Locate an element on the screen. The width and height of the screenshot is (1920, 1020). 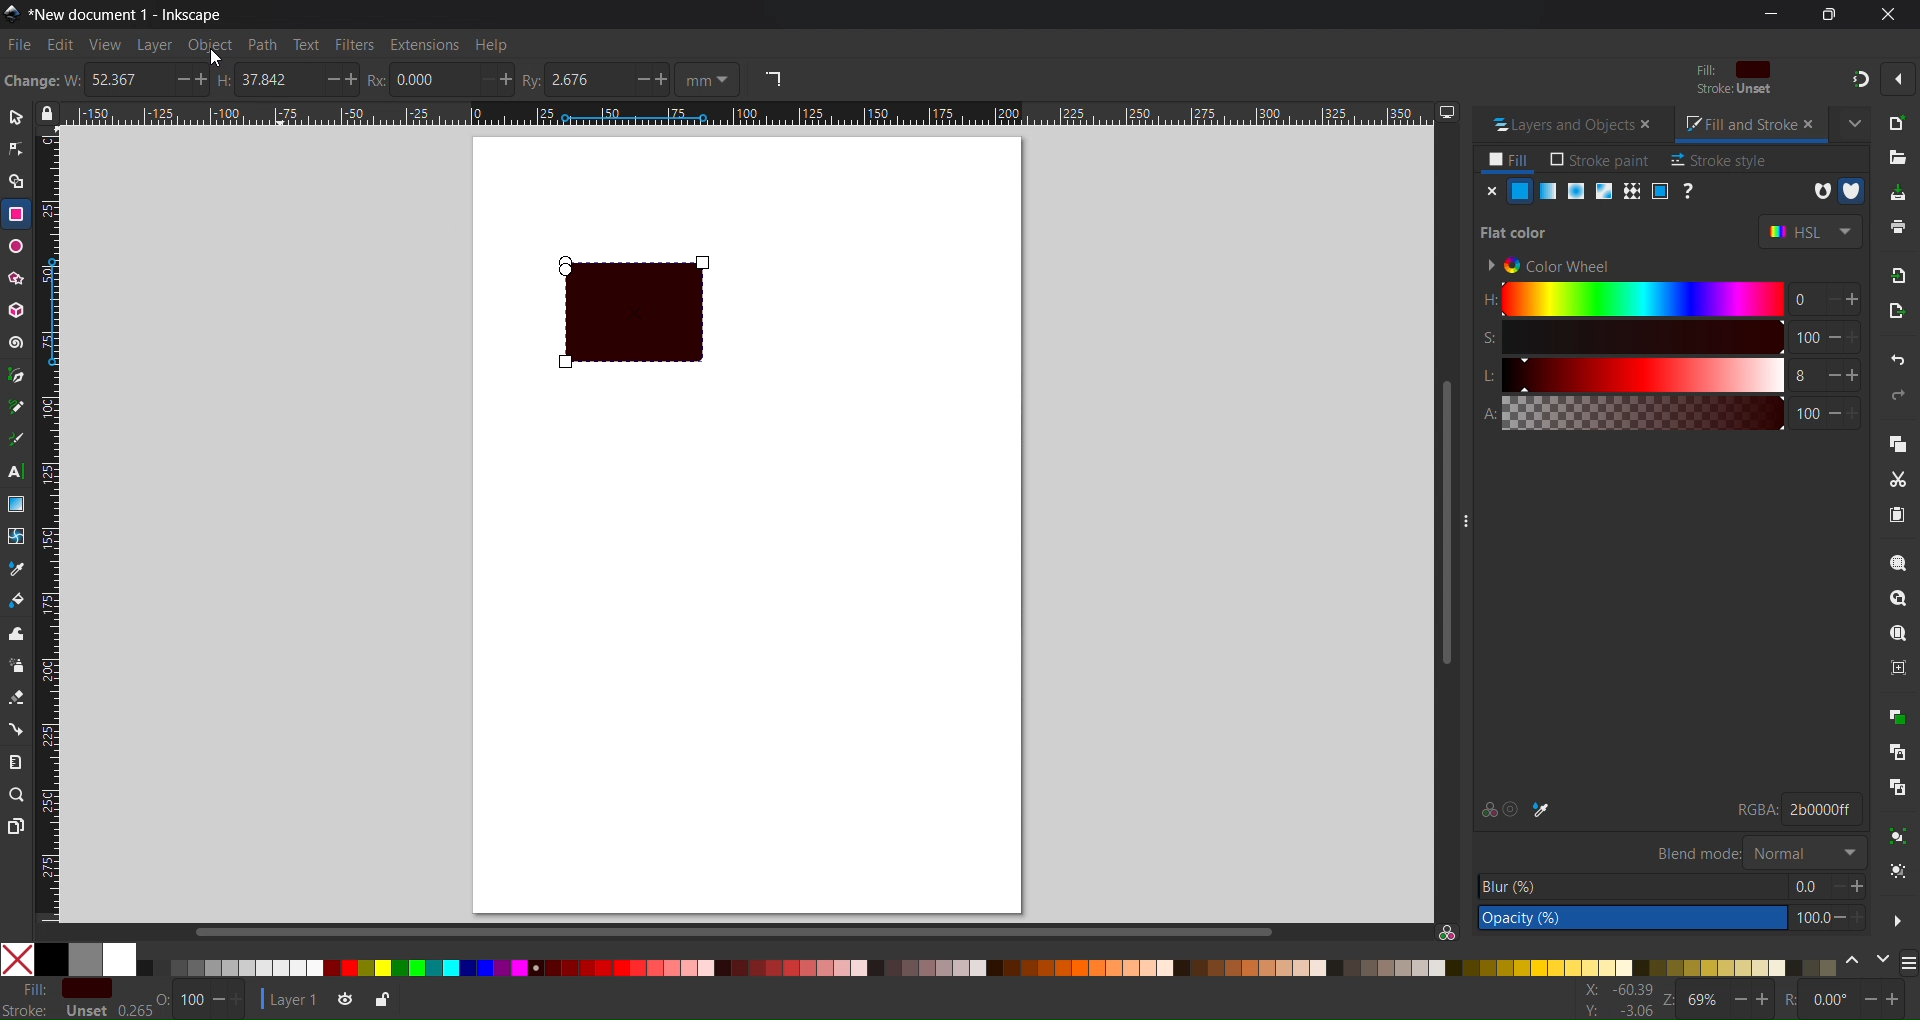
Minimize opacity is located at coordinates (218, 1000).